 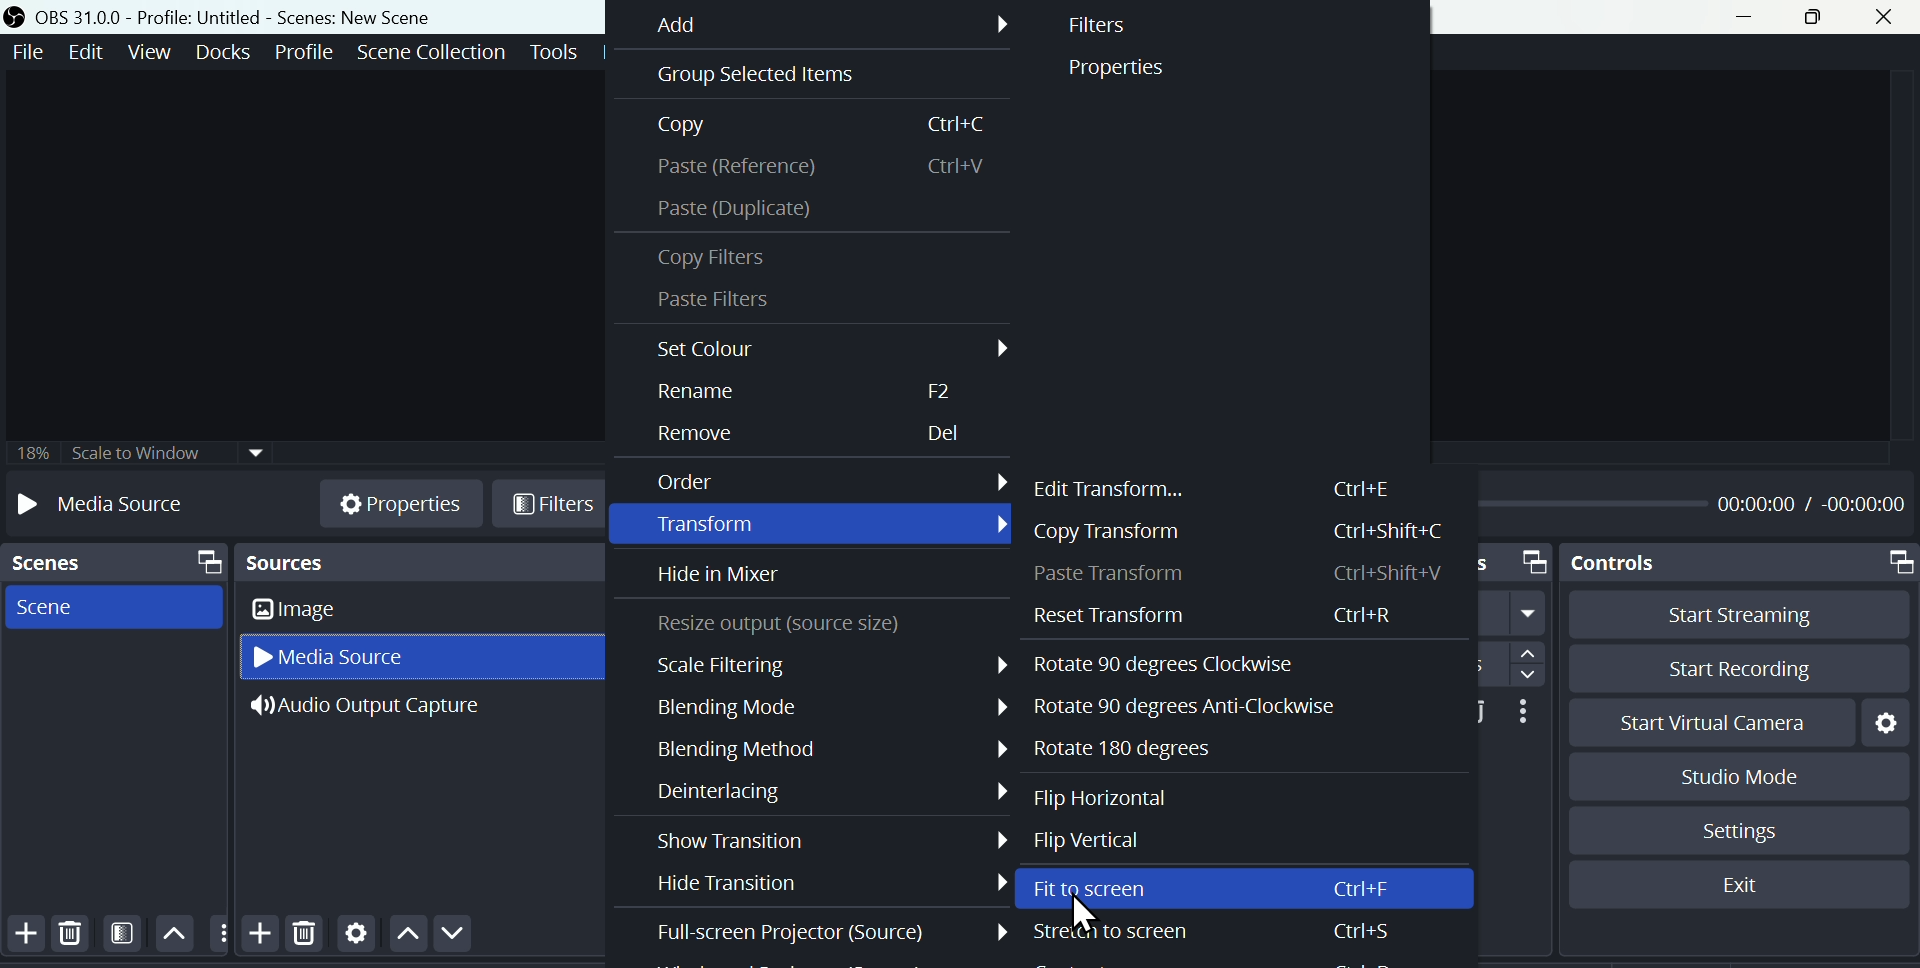 What do you see at coordinates (221, 52) in the screenshot?
I see `Docks` at bounding box center [221, 52].